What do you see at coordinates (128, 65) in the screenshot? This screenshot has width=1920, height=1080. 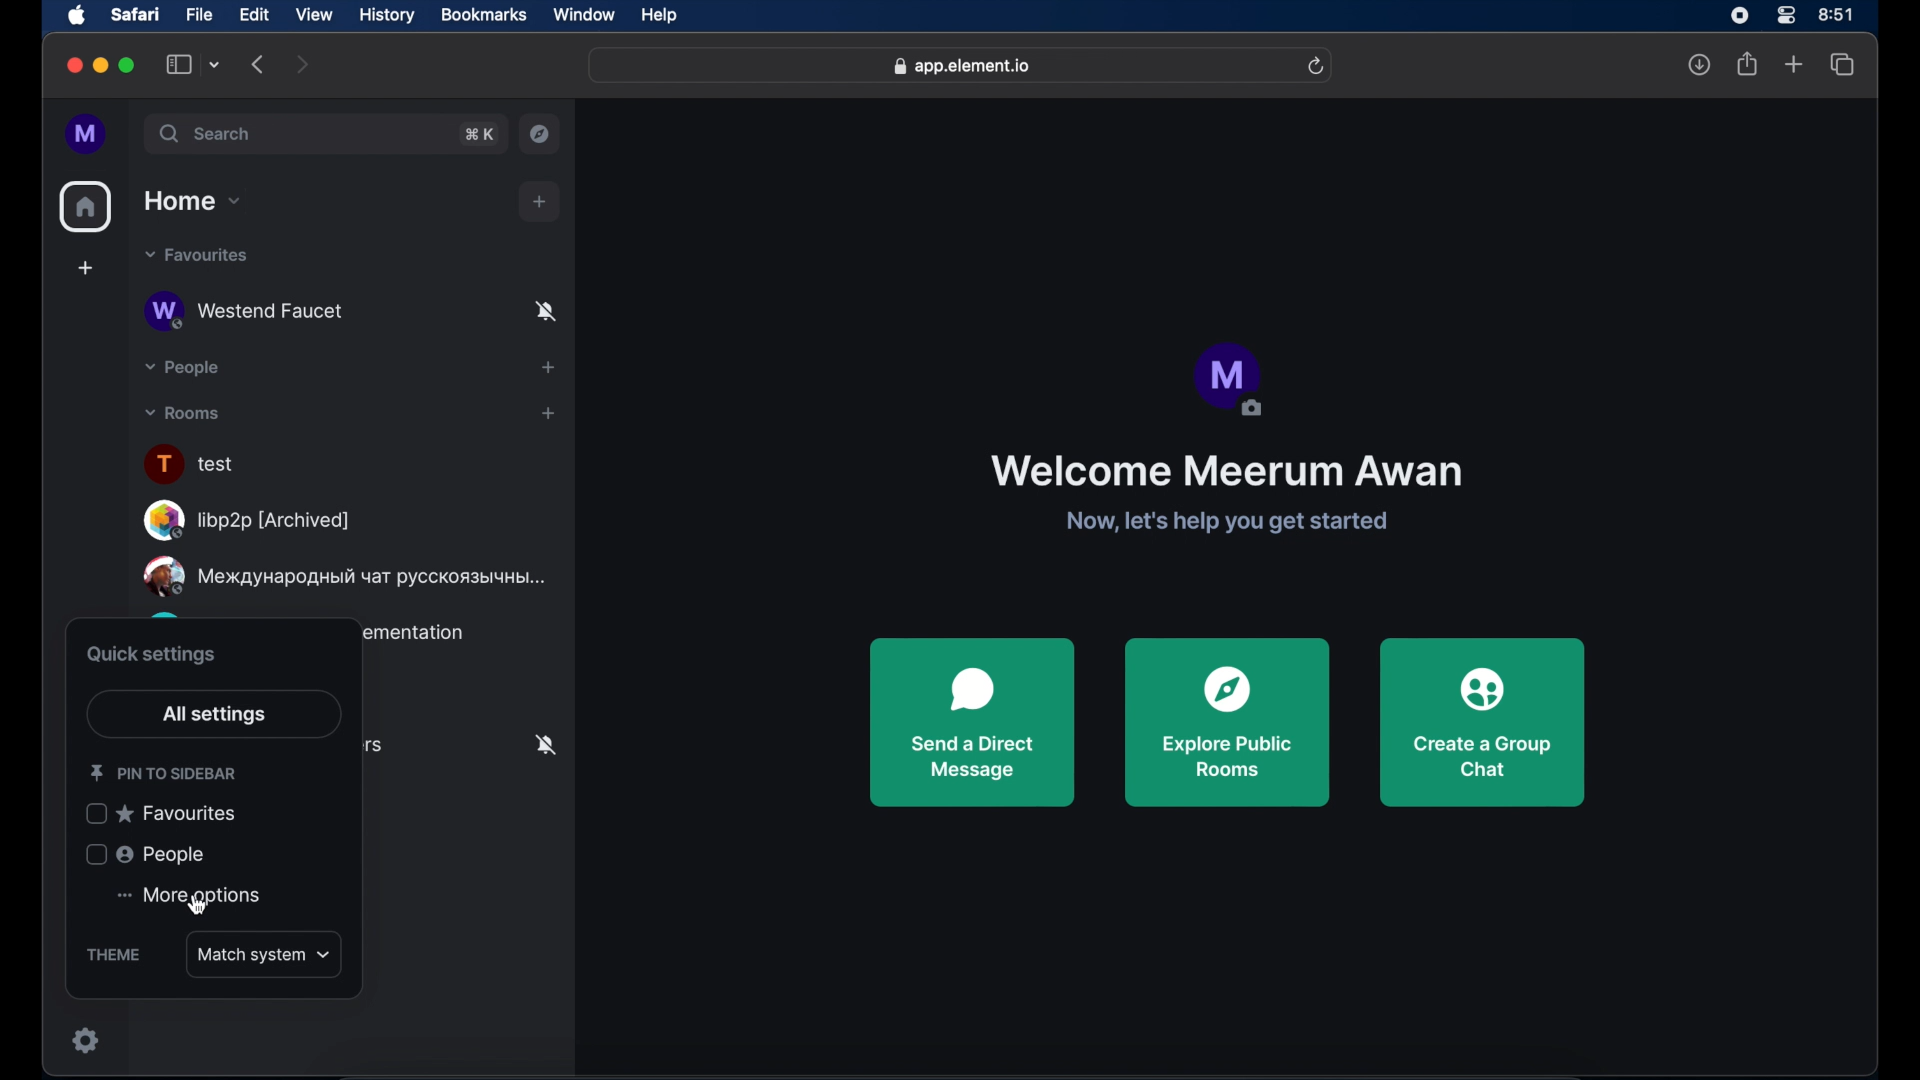 I see `maximize` at bounding box center [128, 65].